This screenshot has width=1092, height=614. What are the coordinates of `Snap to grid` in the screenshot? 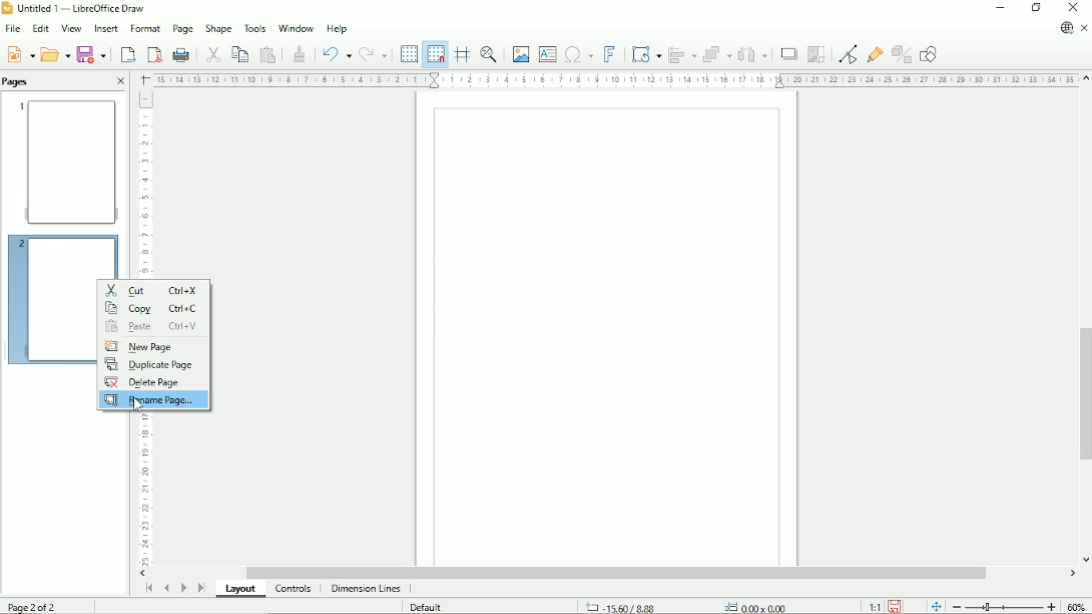 It's located at (434, 54).